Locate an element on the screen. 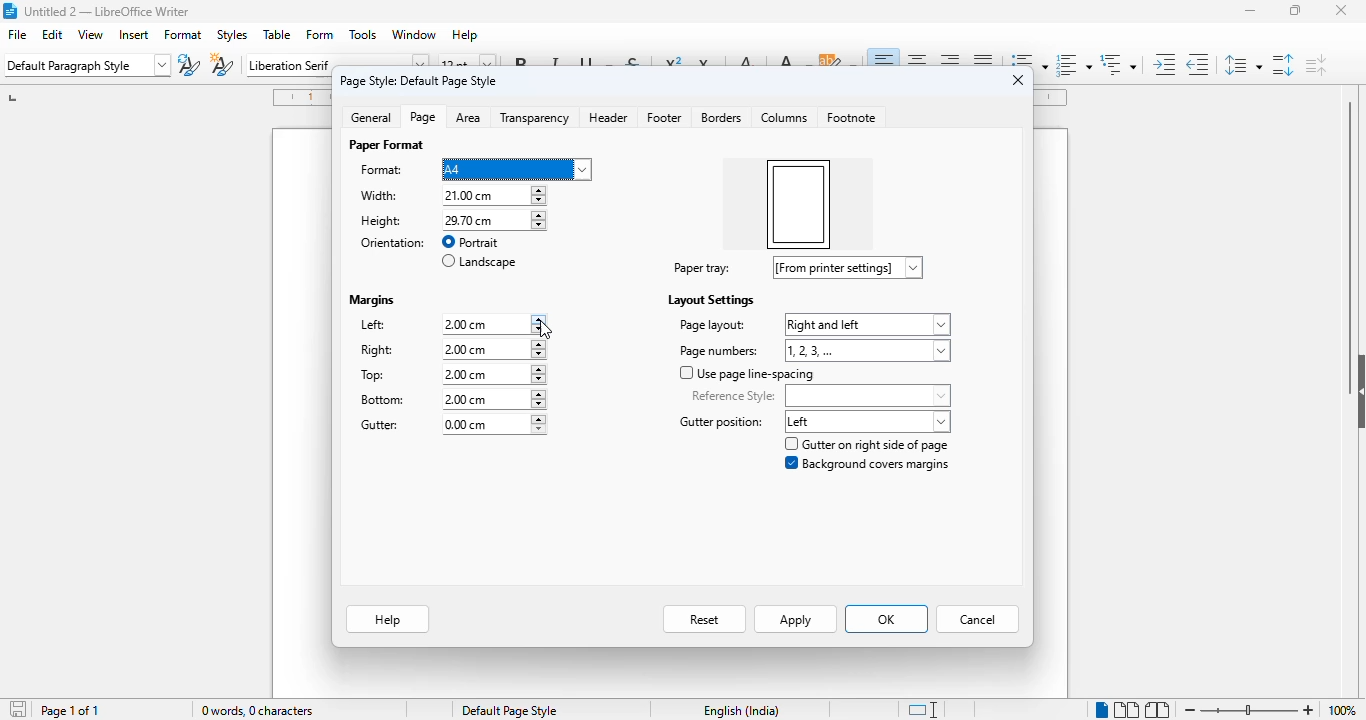 Image resolution: width=1366 pixels, height=720 pixels. new style from selection is located at coordinates (223, 66).